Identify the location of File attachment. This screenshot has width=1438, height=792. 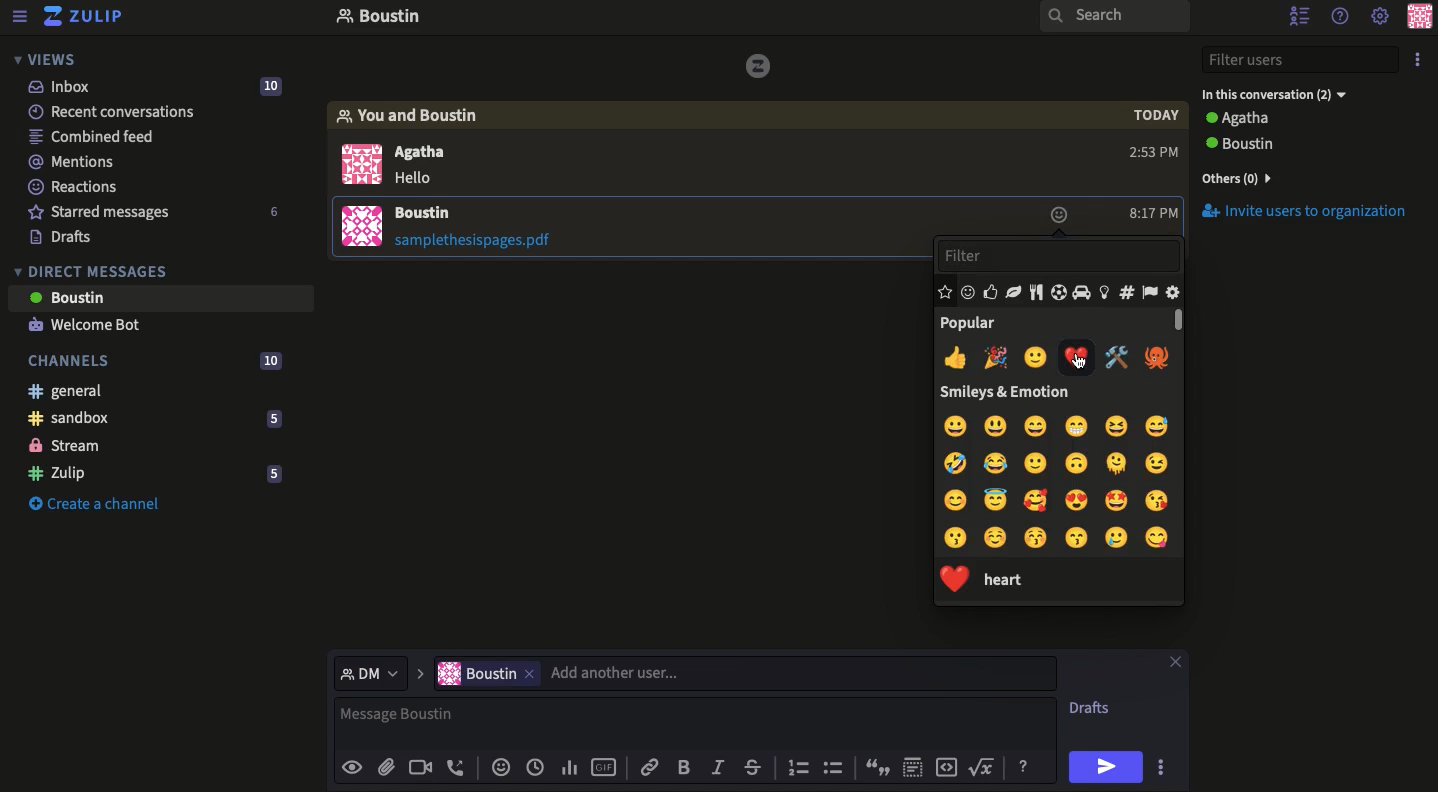
(485, 242).